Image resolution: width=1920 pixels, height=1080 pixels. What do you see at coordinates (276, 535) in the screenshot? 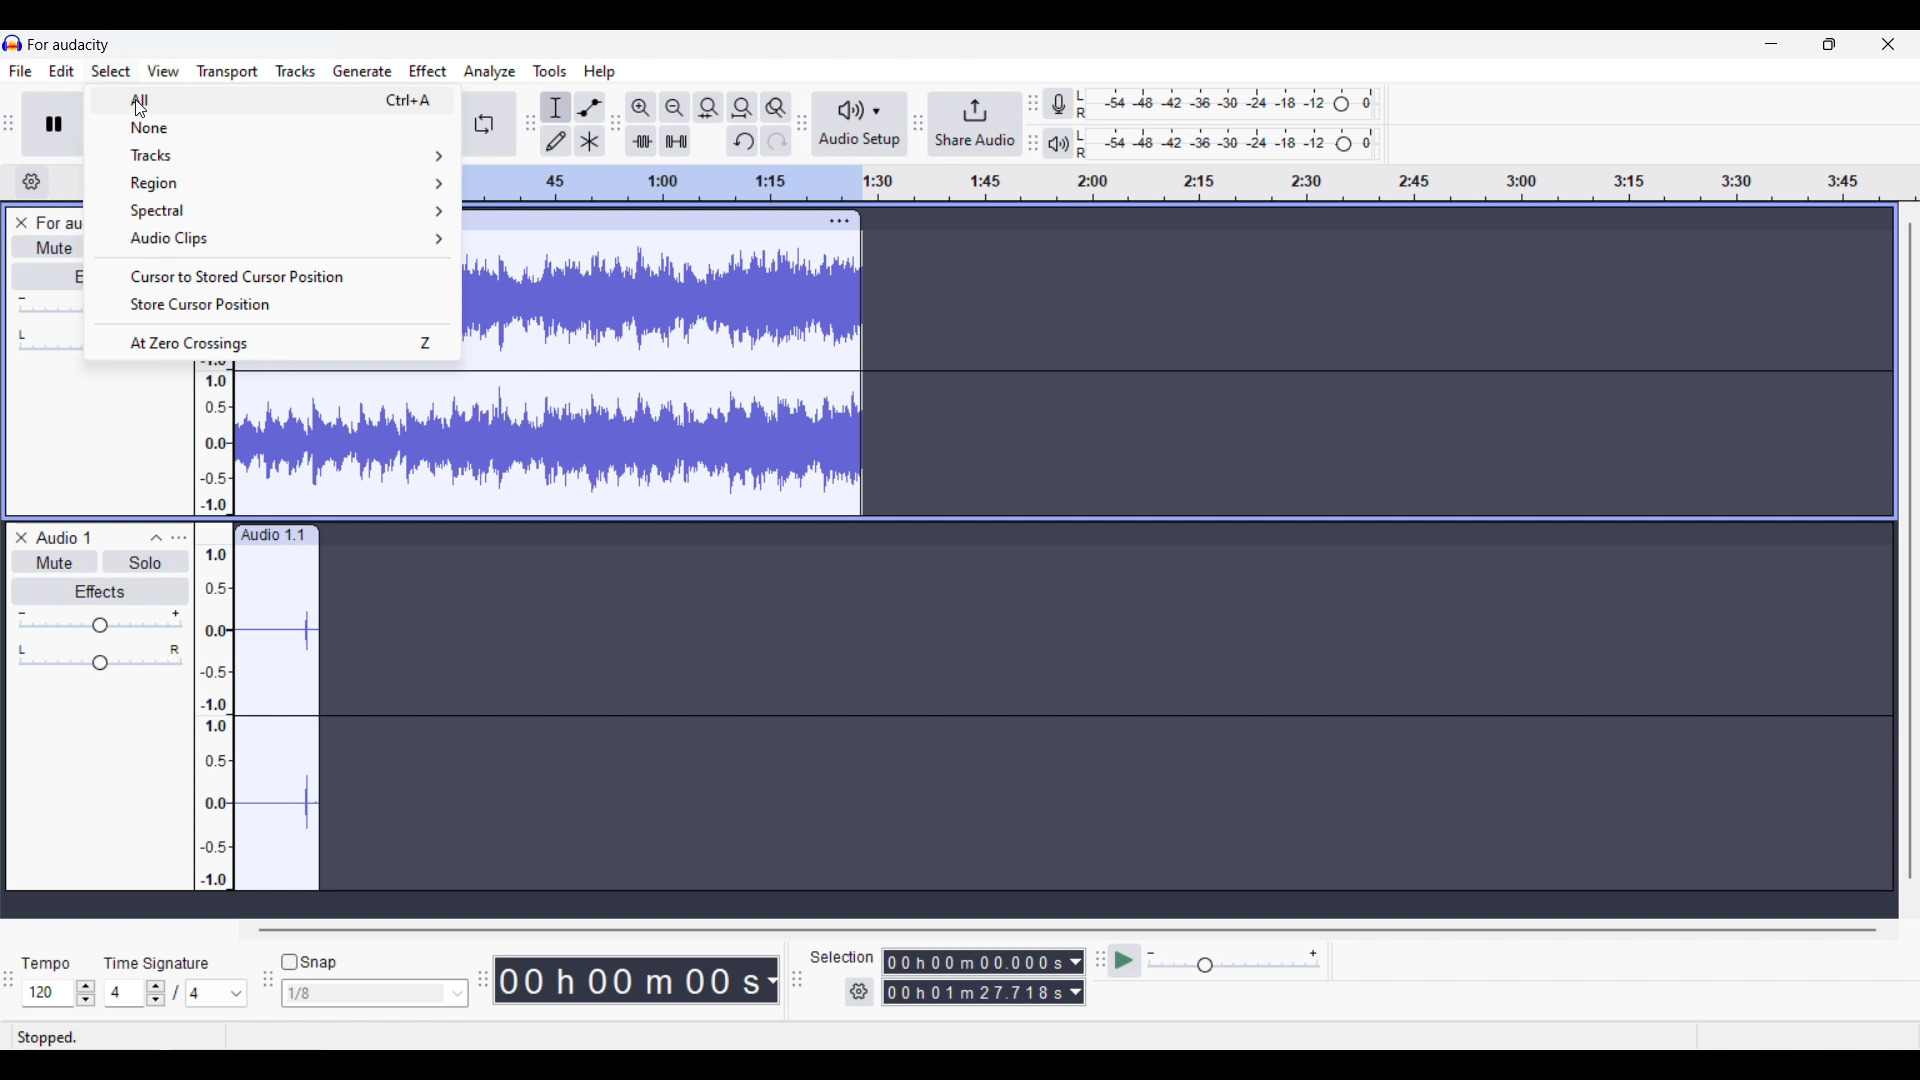
I see `audio 1.1` at bounding box center [276, 535].